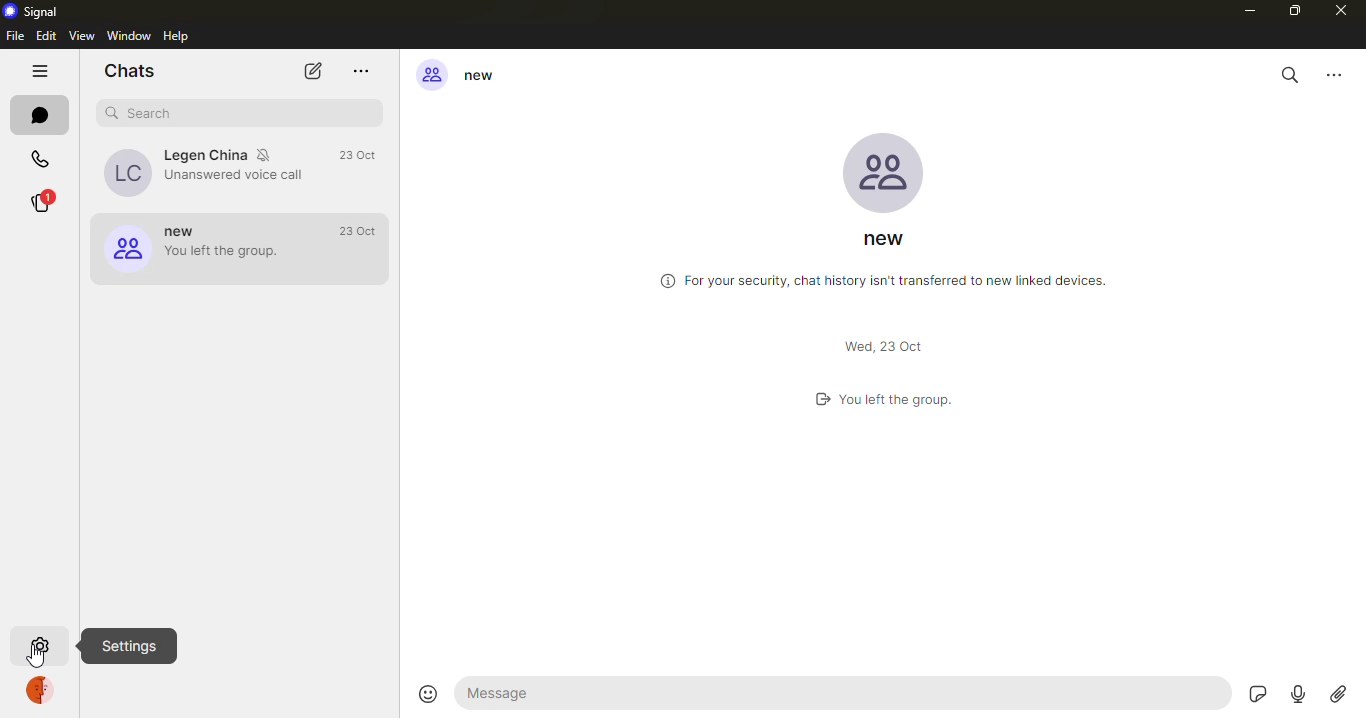 The height and width of the screenshot is (718, 1366). Describe the element at coordinates (143, 111) in the screenshot. I see `search` at that location.